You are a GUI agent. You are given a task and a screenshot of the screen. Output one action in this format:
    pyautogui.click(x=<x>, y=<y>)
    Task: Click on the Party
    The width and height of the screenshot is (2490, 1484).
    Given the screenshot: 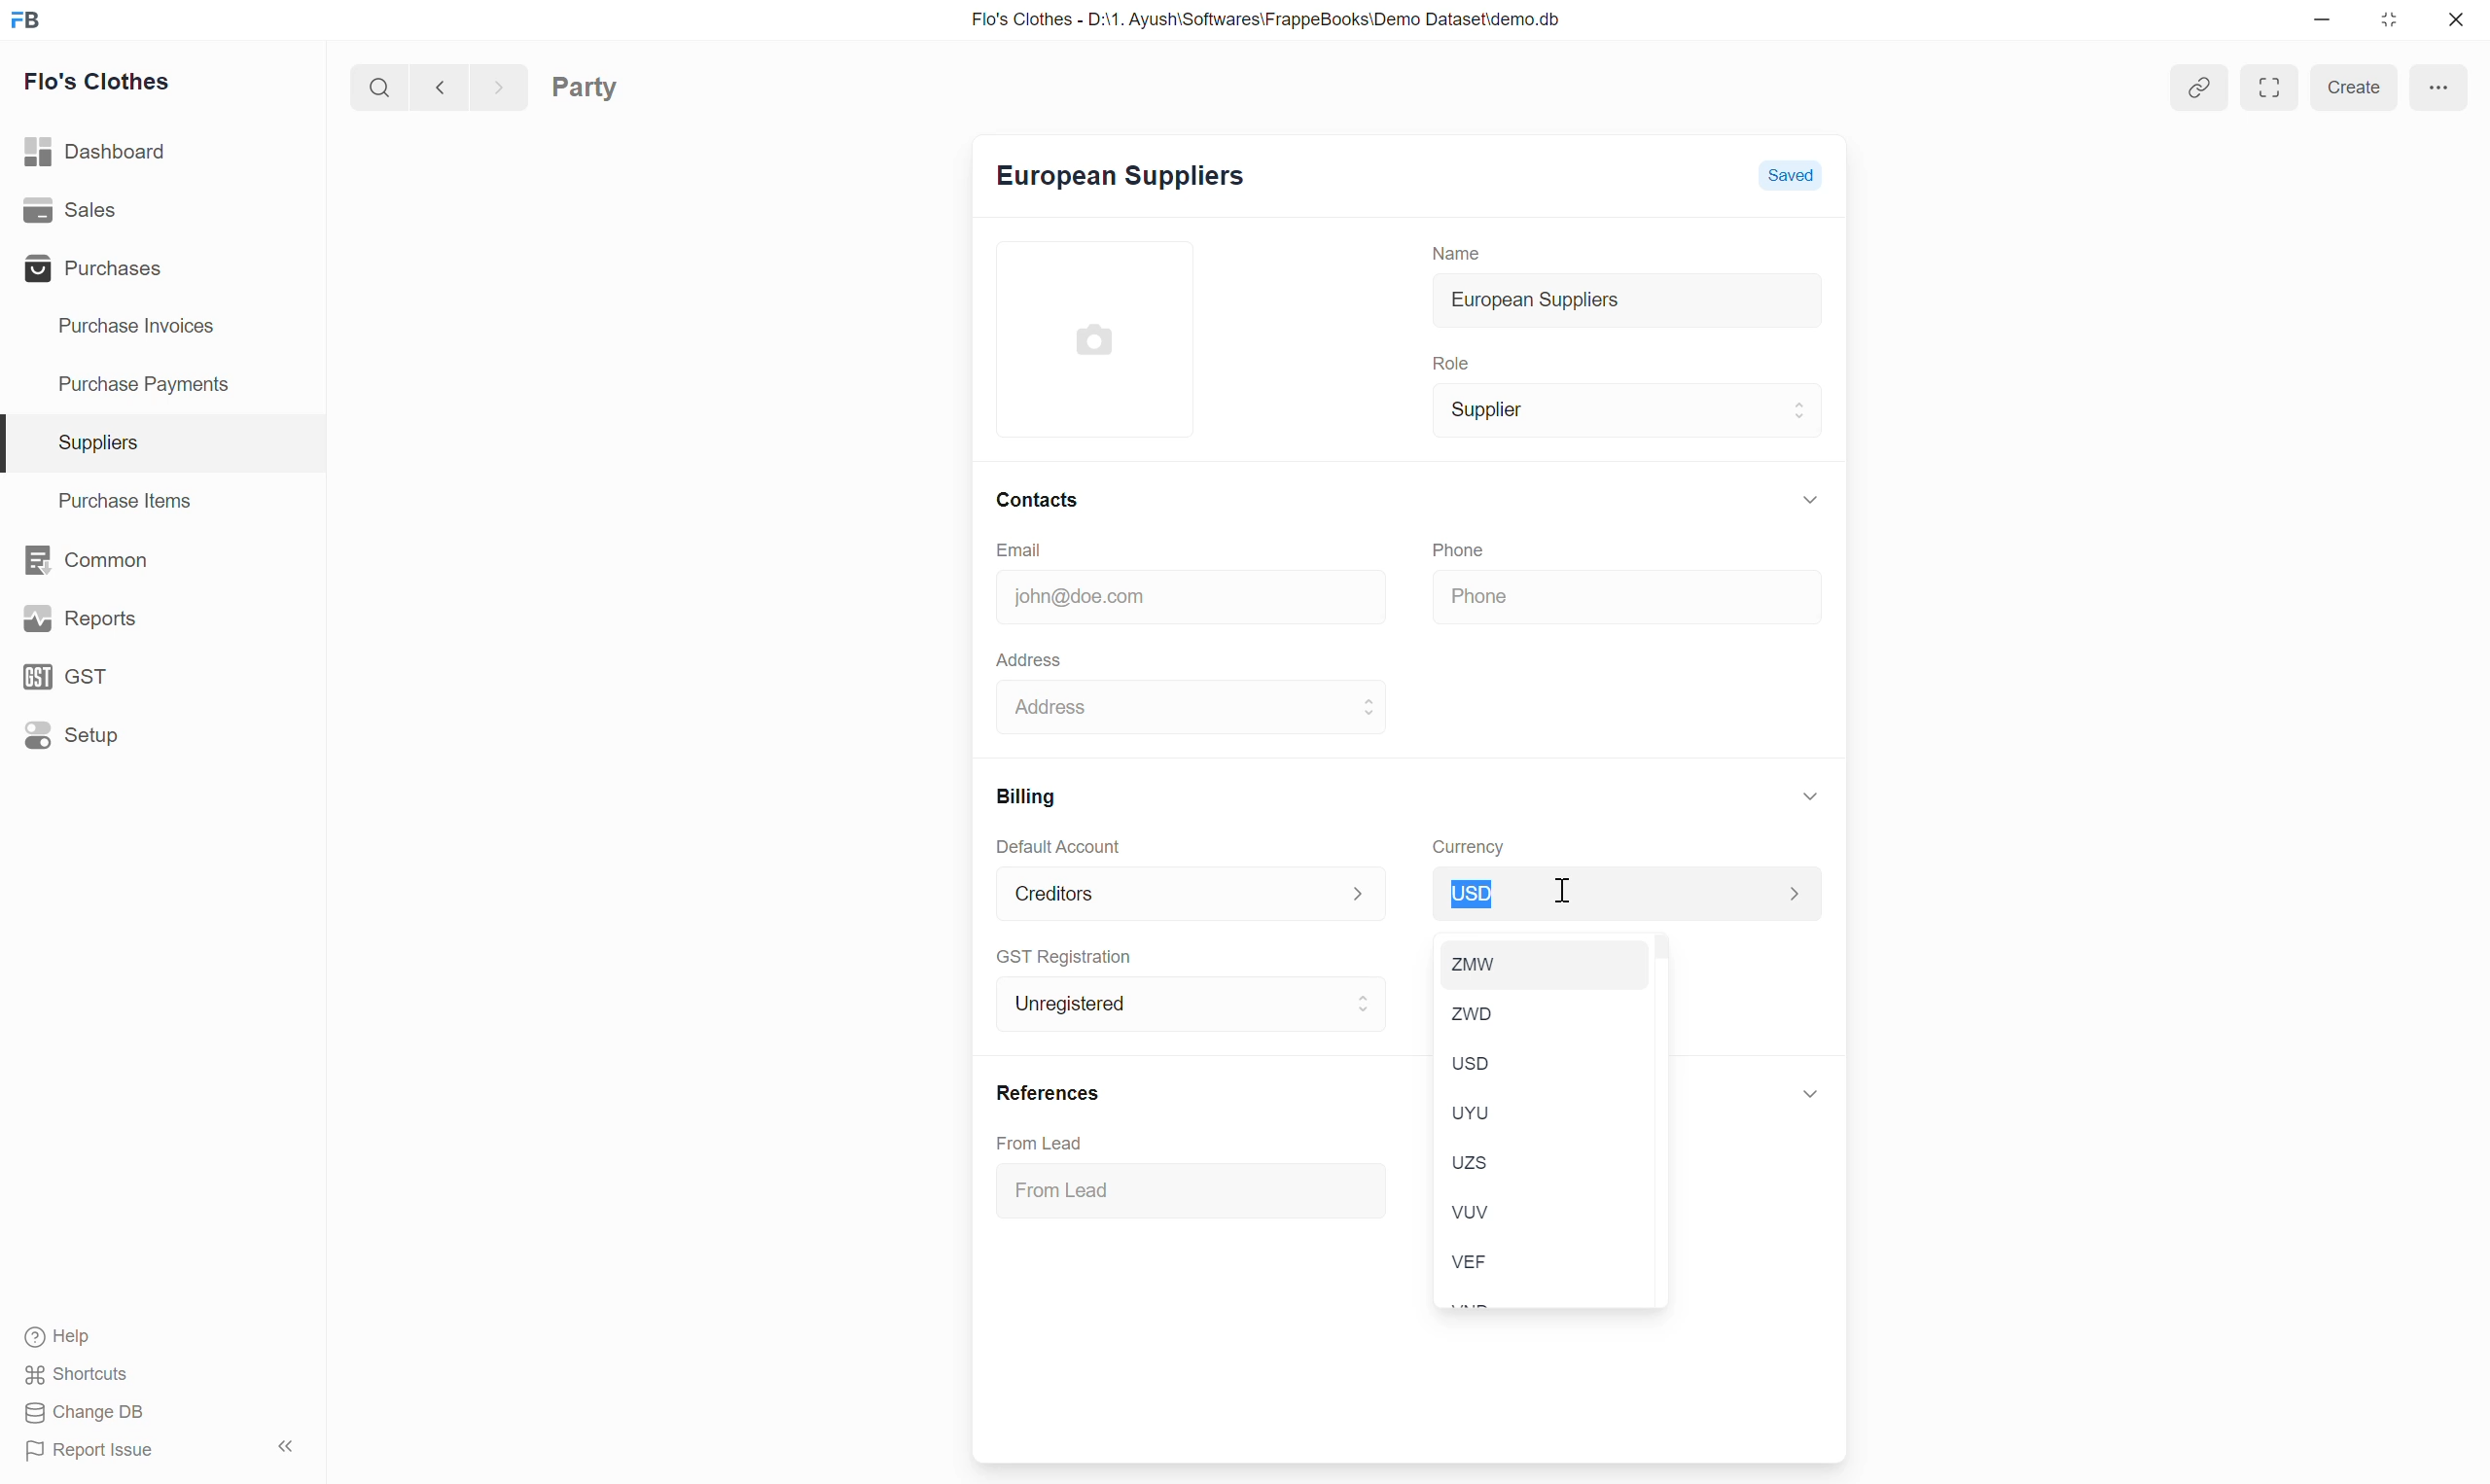 What is the action you would take?
    pyautogui.click(x=618, y=85)
    